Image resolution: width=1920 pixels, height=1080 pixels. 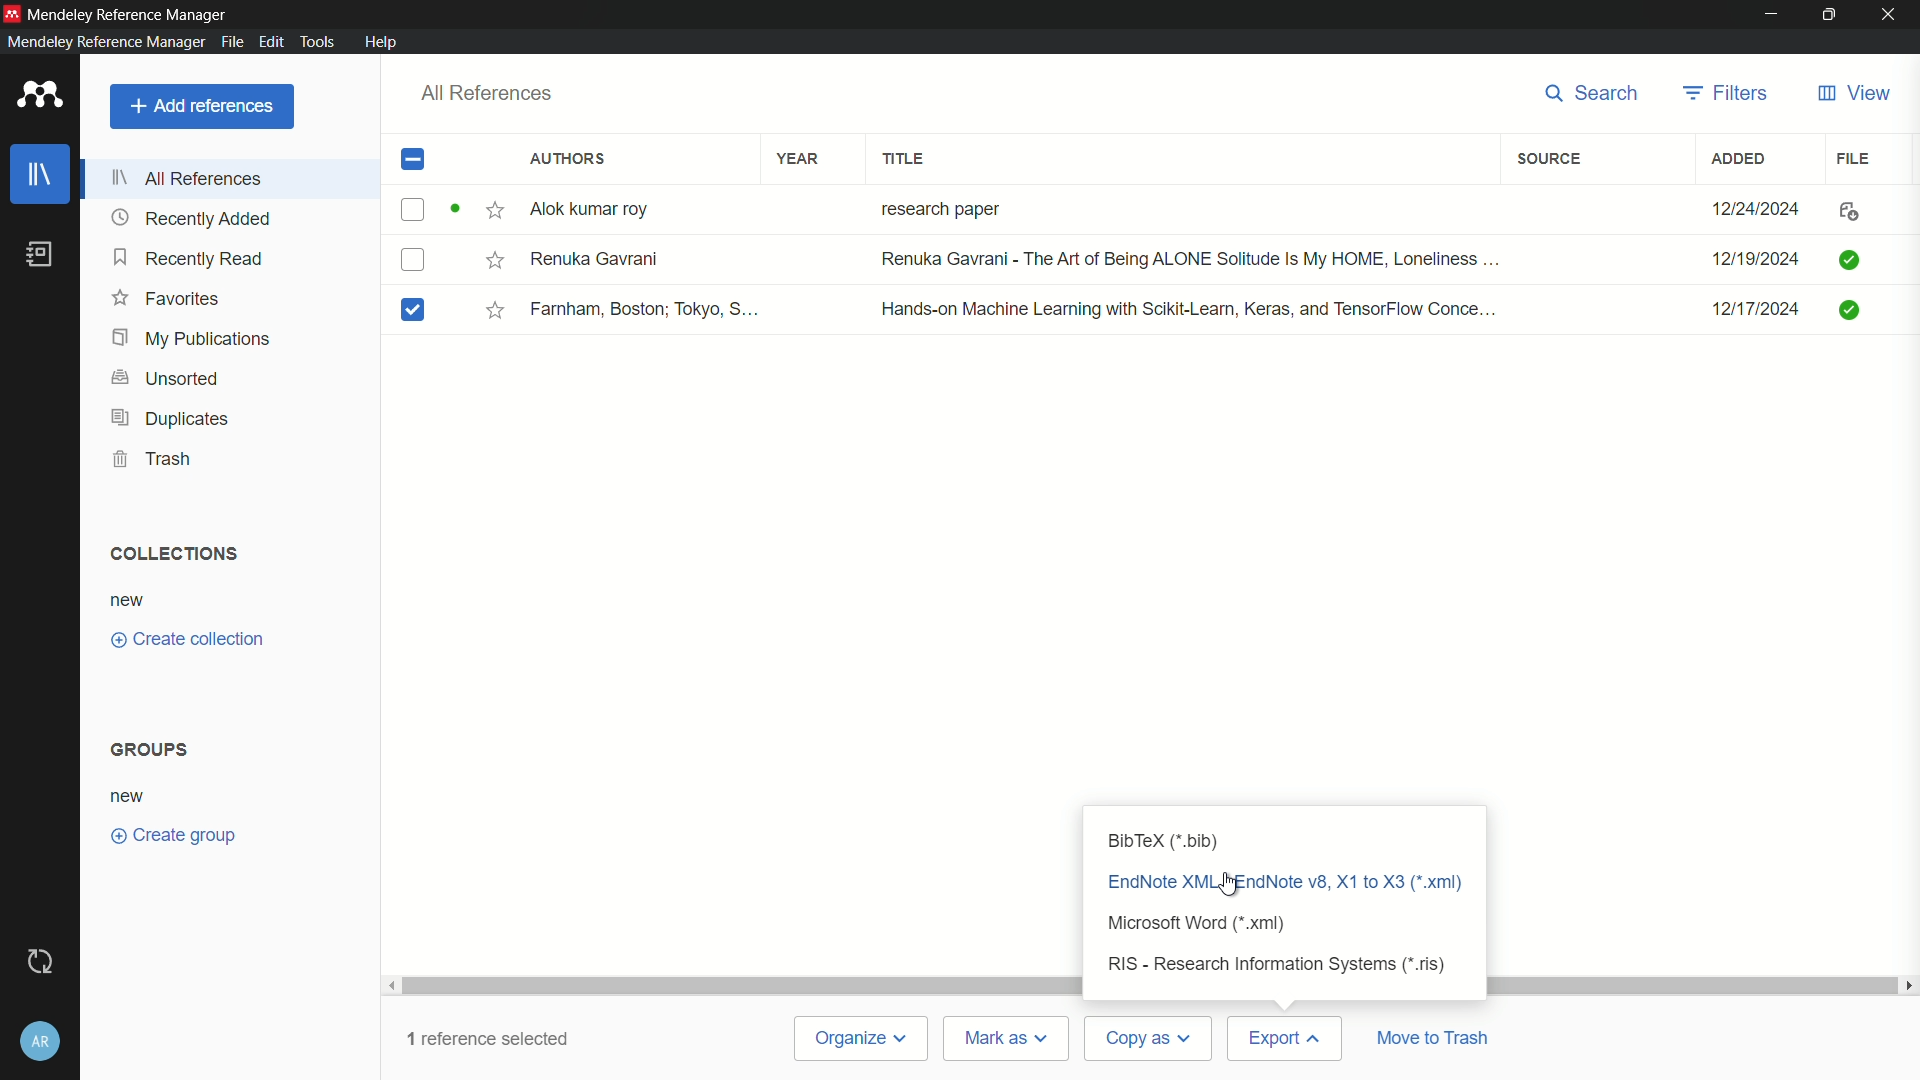 I want to click on scroll right, so click(x=1908, y=985).